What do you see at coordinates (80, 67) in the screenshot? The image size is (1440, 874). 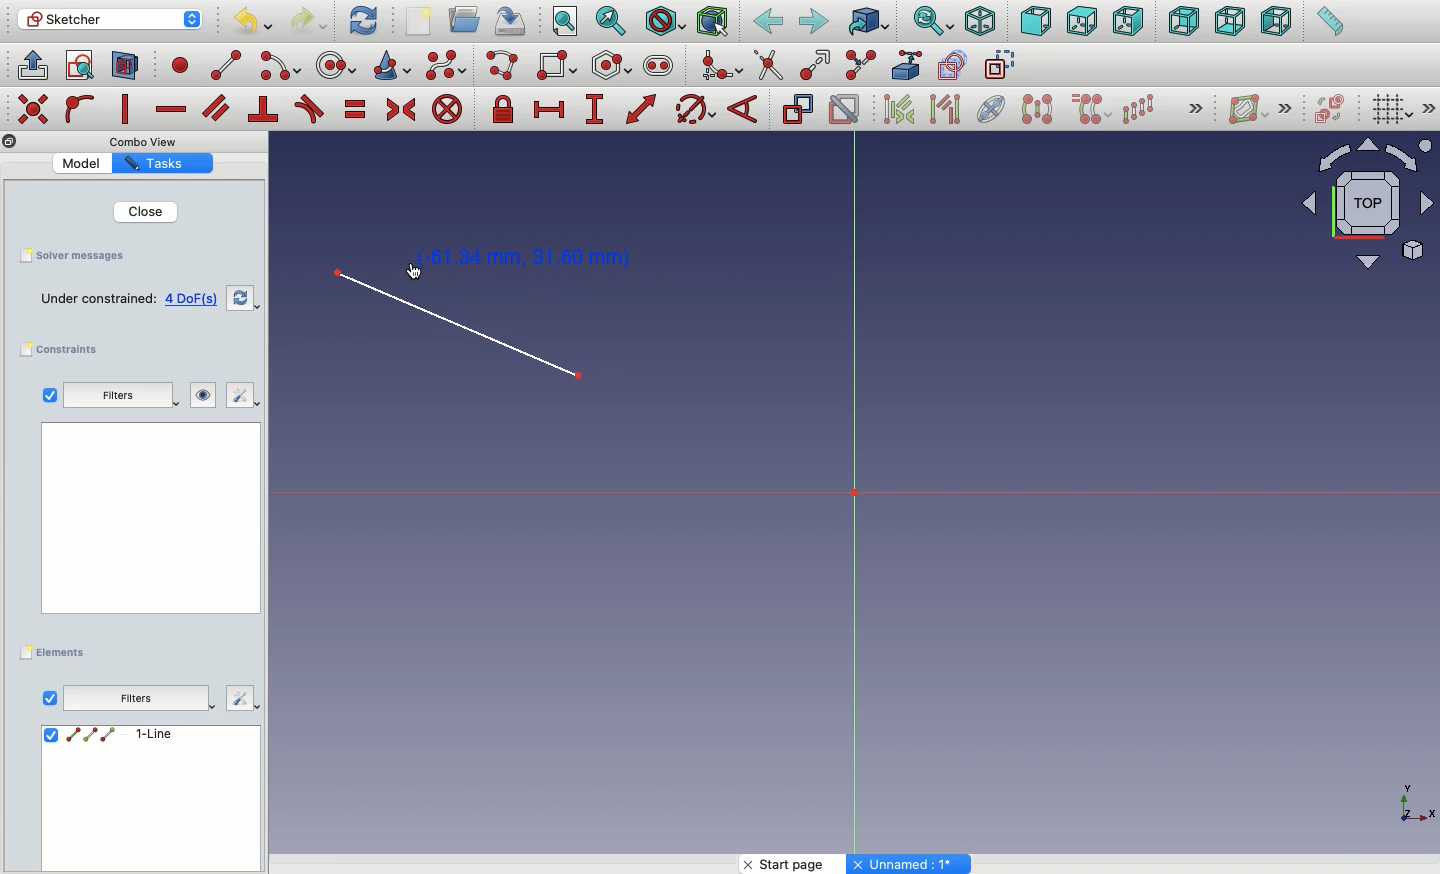 I see `View sketch` at bounding box center [80, 67].